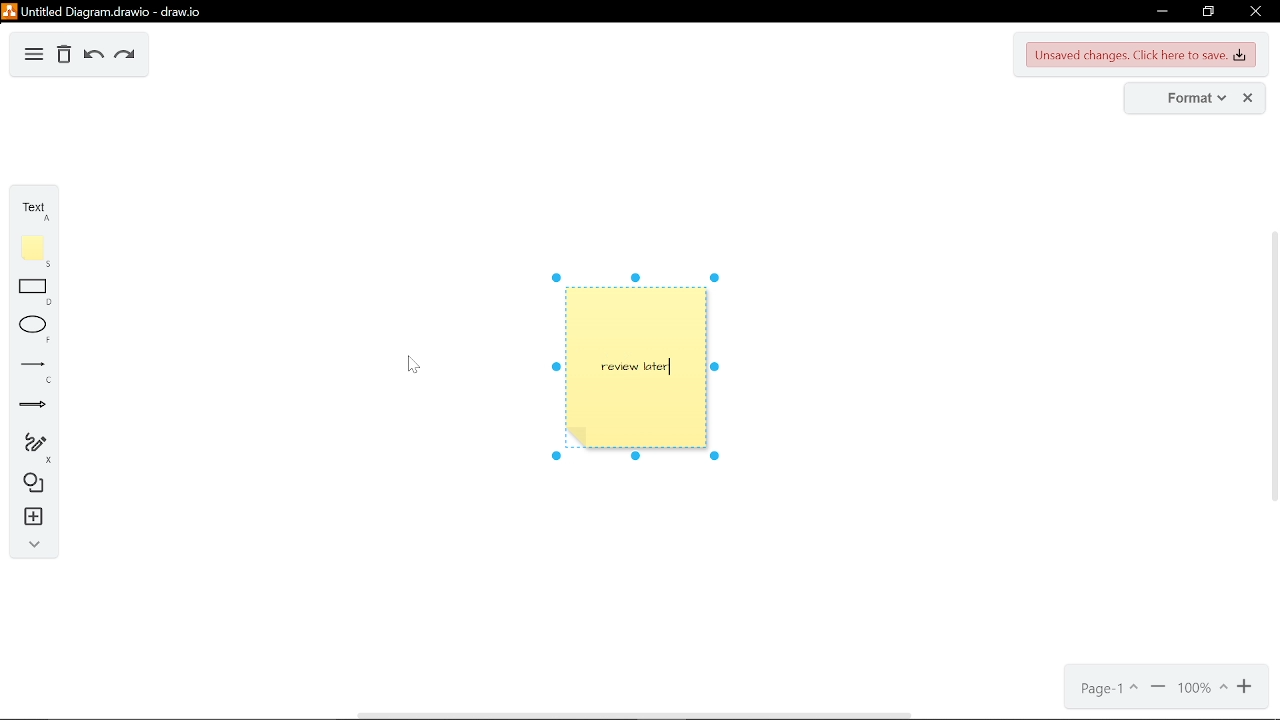 This screenshot has width=1280, height=720. I want to click on arrows, so click(29, 405).